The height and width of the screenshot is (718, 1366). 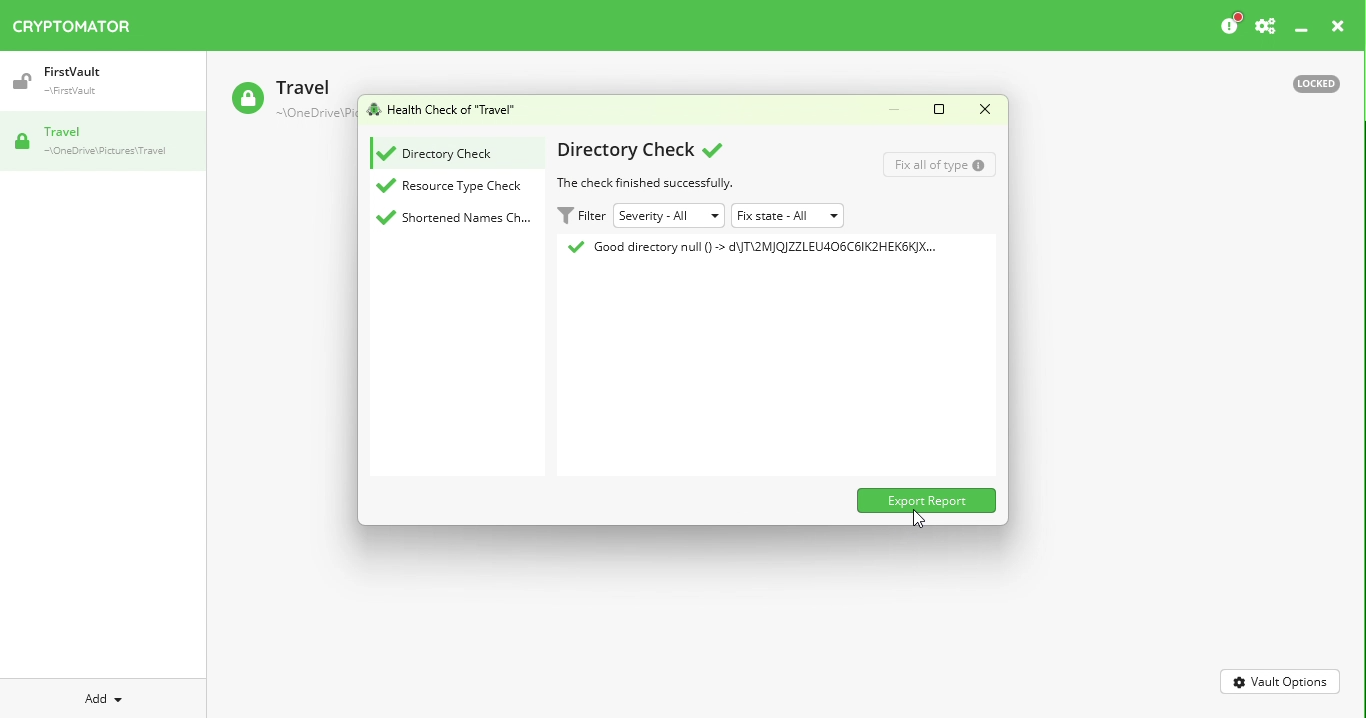 What do you see at coordinates (938, 165) in the screenshot?
I see `Fix of all type` at bounding box center [938, 165].